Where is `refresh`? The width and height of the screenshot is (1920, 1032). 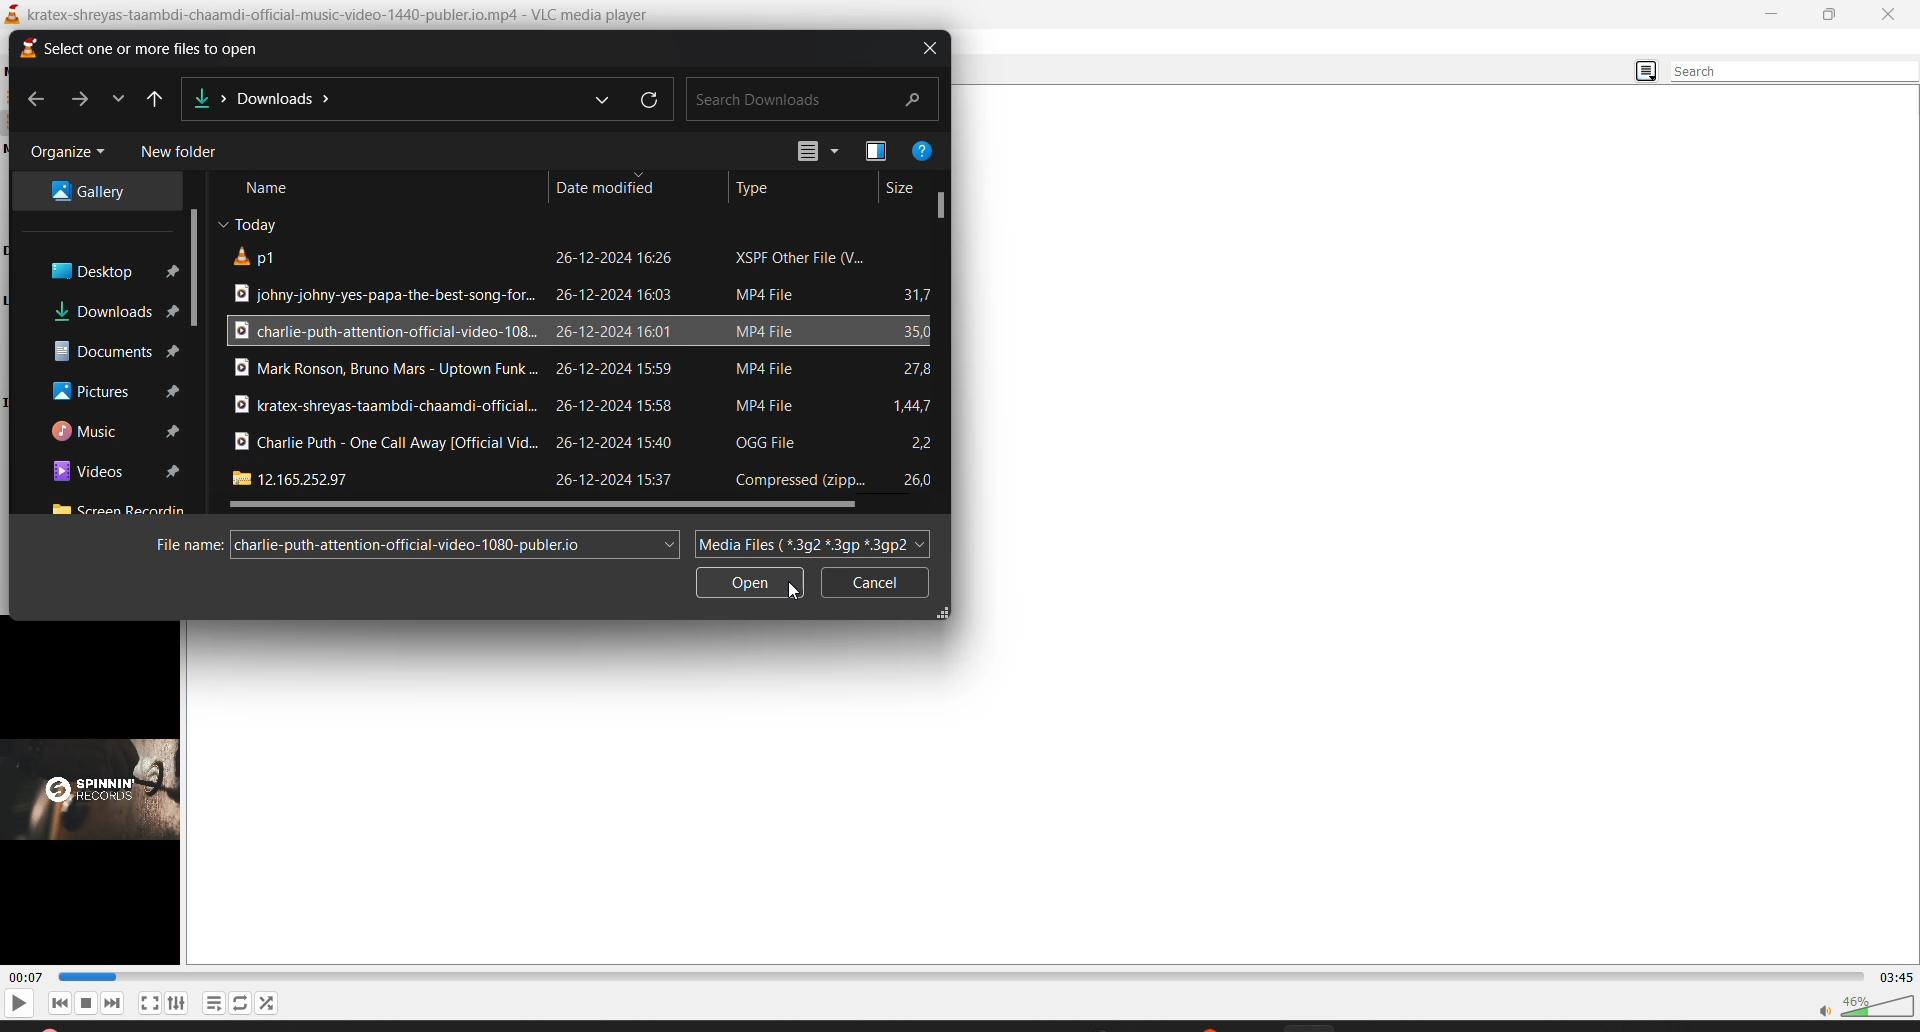 refresh is located at coordinates (648, 101).